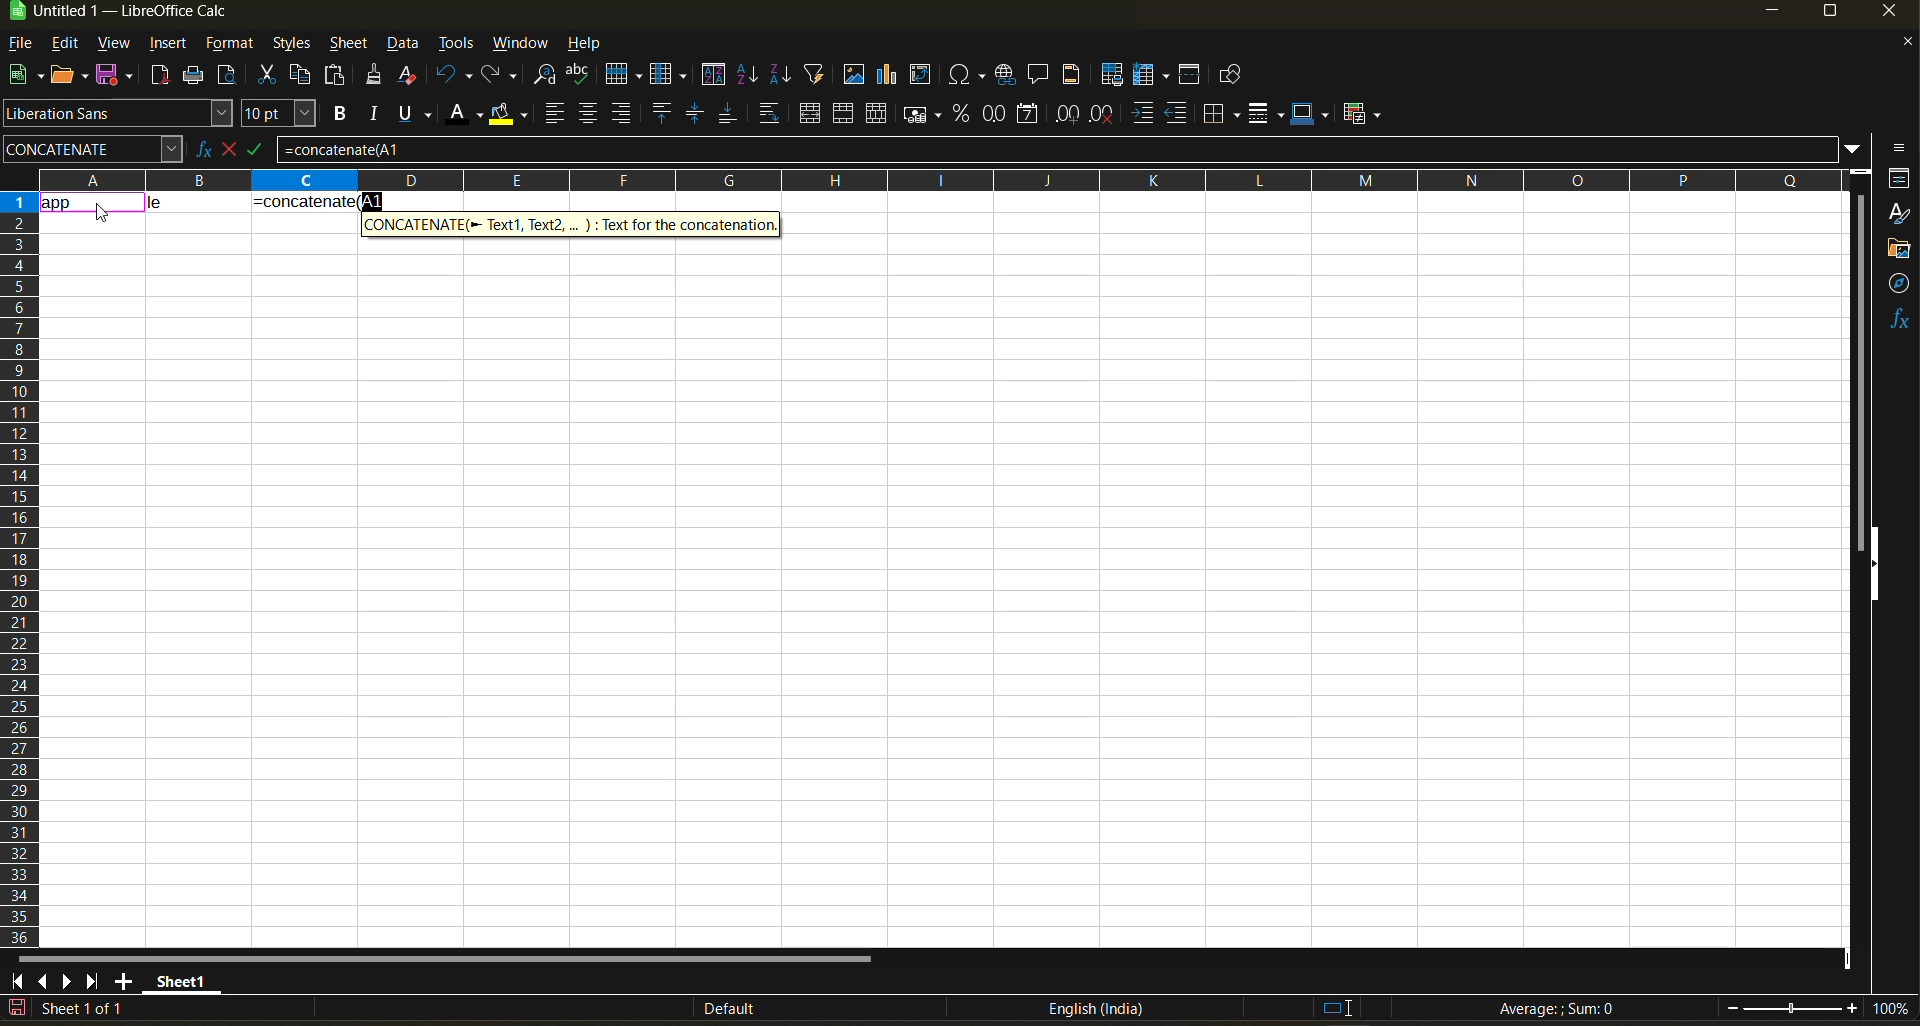 The height and width of the screenshot is (1026, 1920). Describe the element at coordinates (888, 74) in the screenshot. I see `insert chart` at that location.